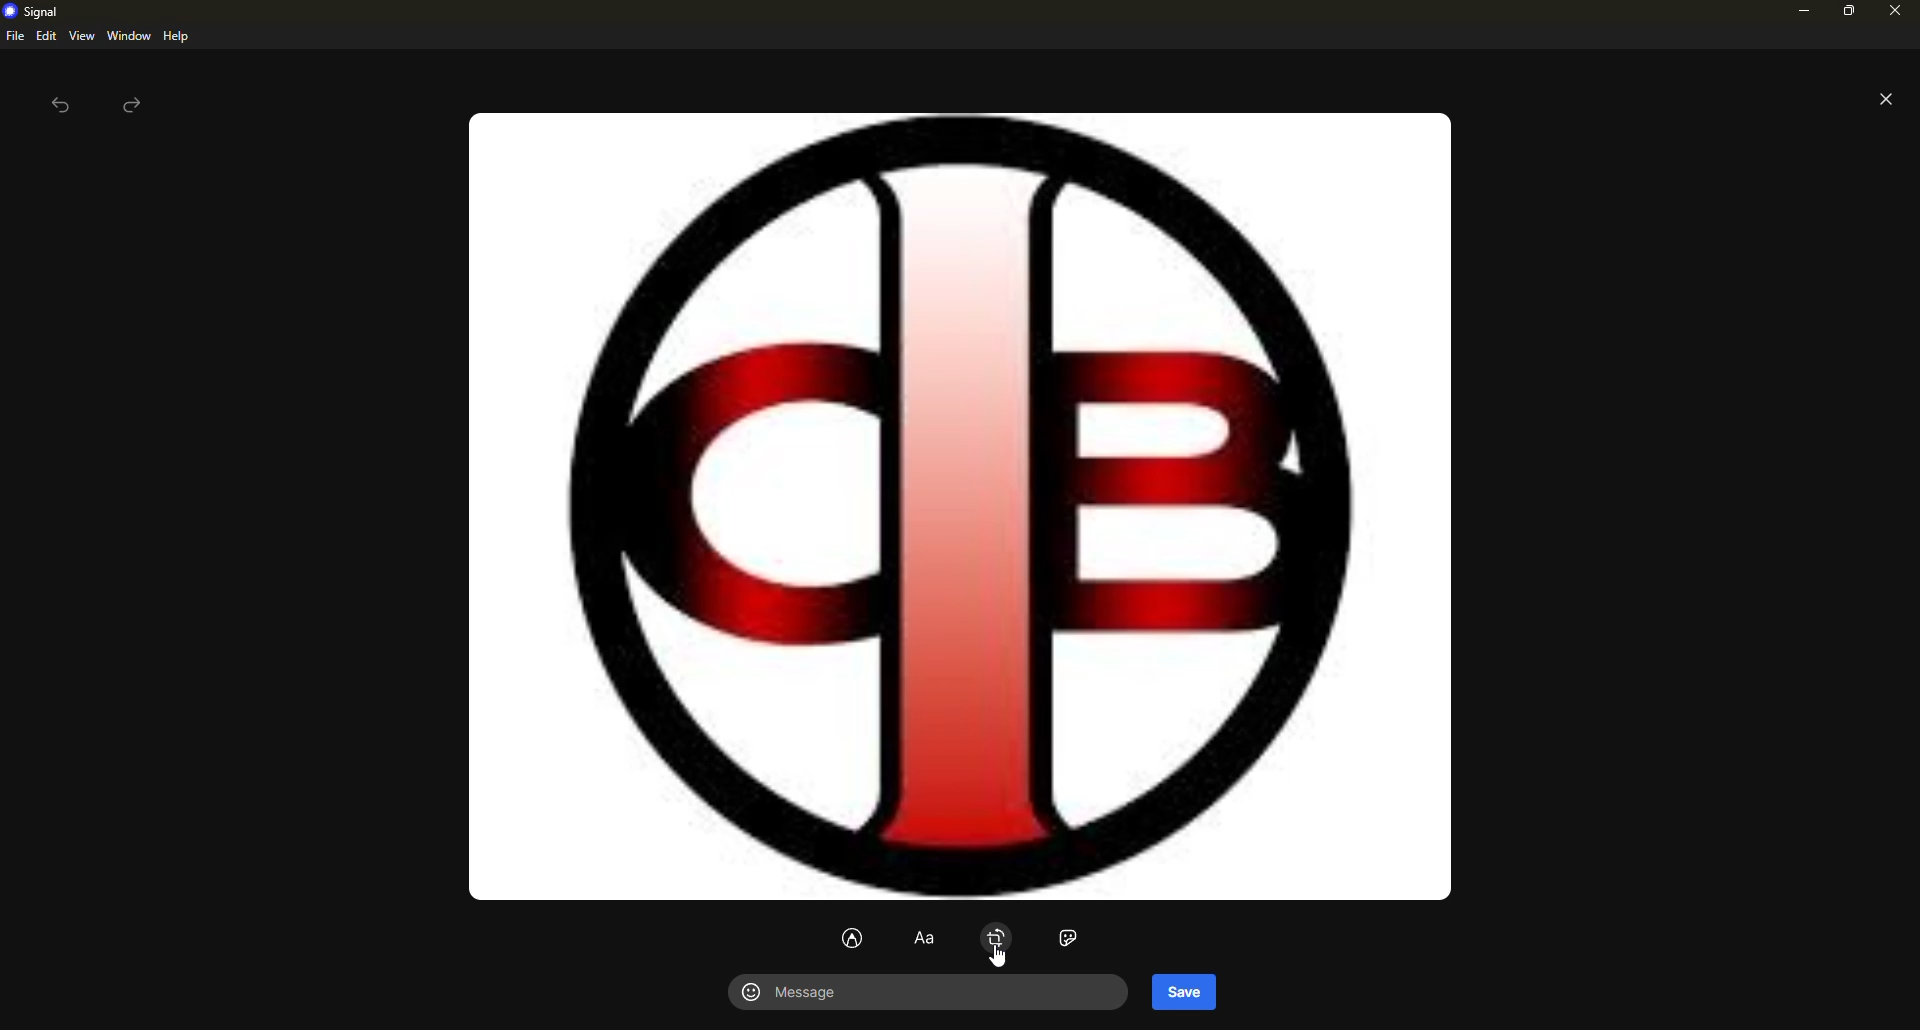  What do you see at coordinates (1068, 940) in the screenshot?
I see `sticker` at bounding box center [1068, 940].